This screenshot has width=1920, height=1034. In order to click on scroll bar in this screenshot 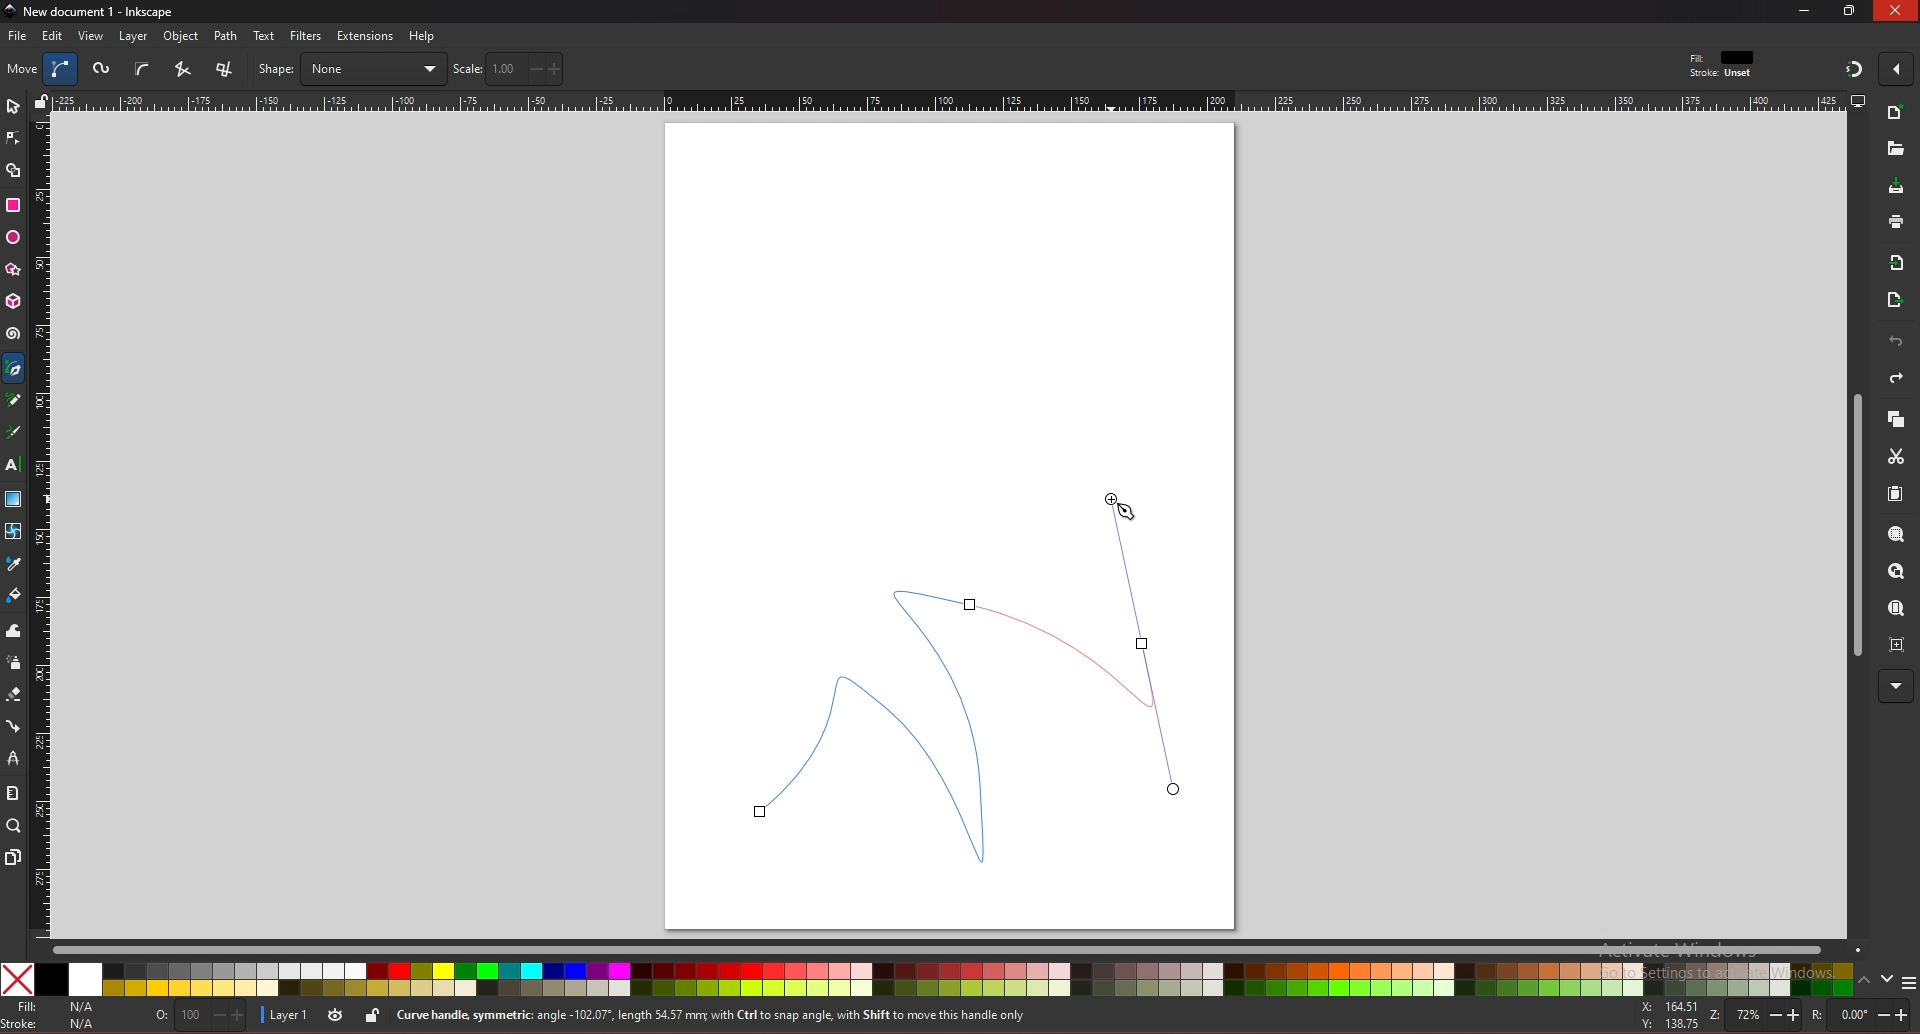, I will do `click(1854, 526)`.